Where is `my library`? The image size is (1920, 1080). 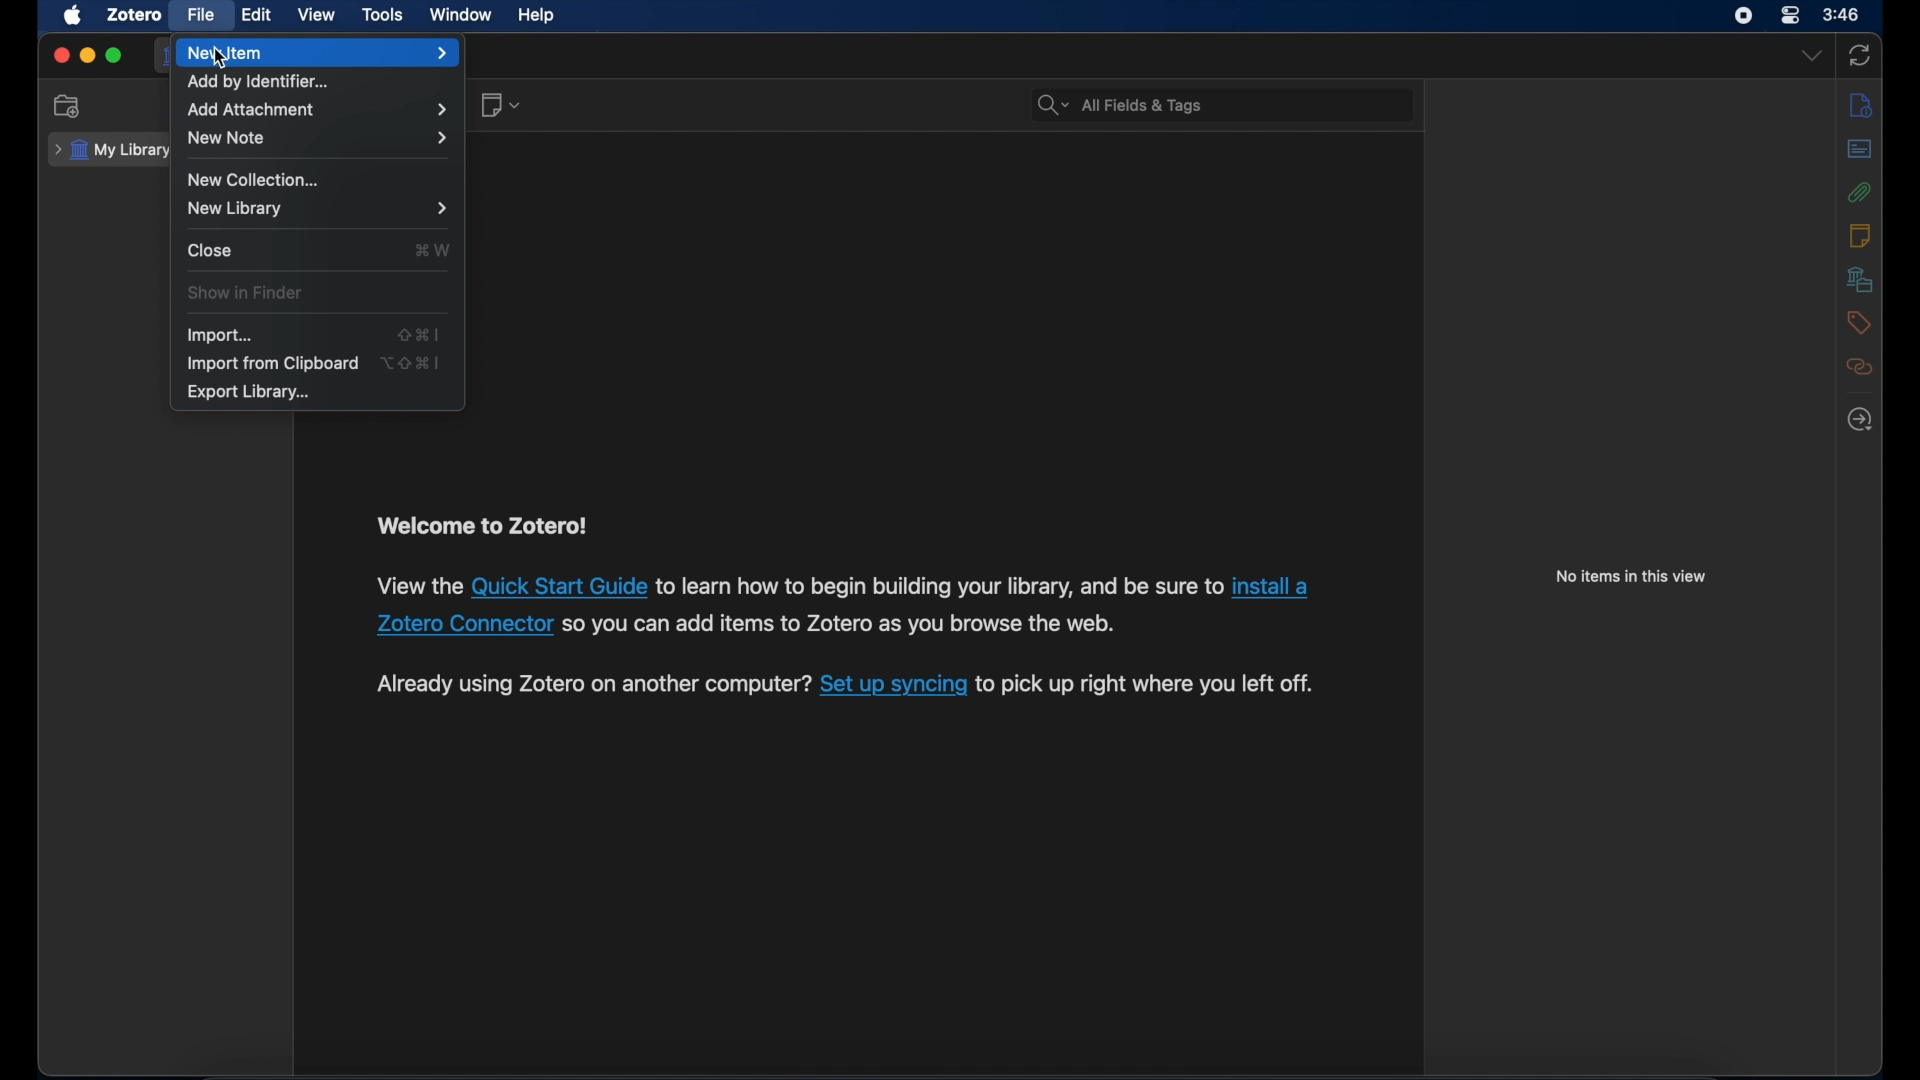 my library is located at coordinates (110, 151).